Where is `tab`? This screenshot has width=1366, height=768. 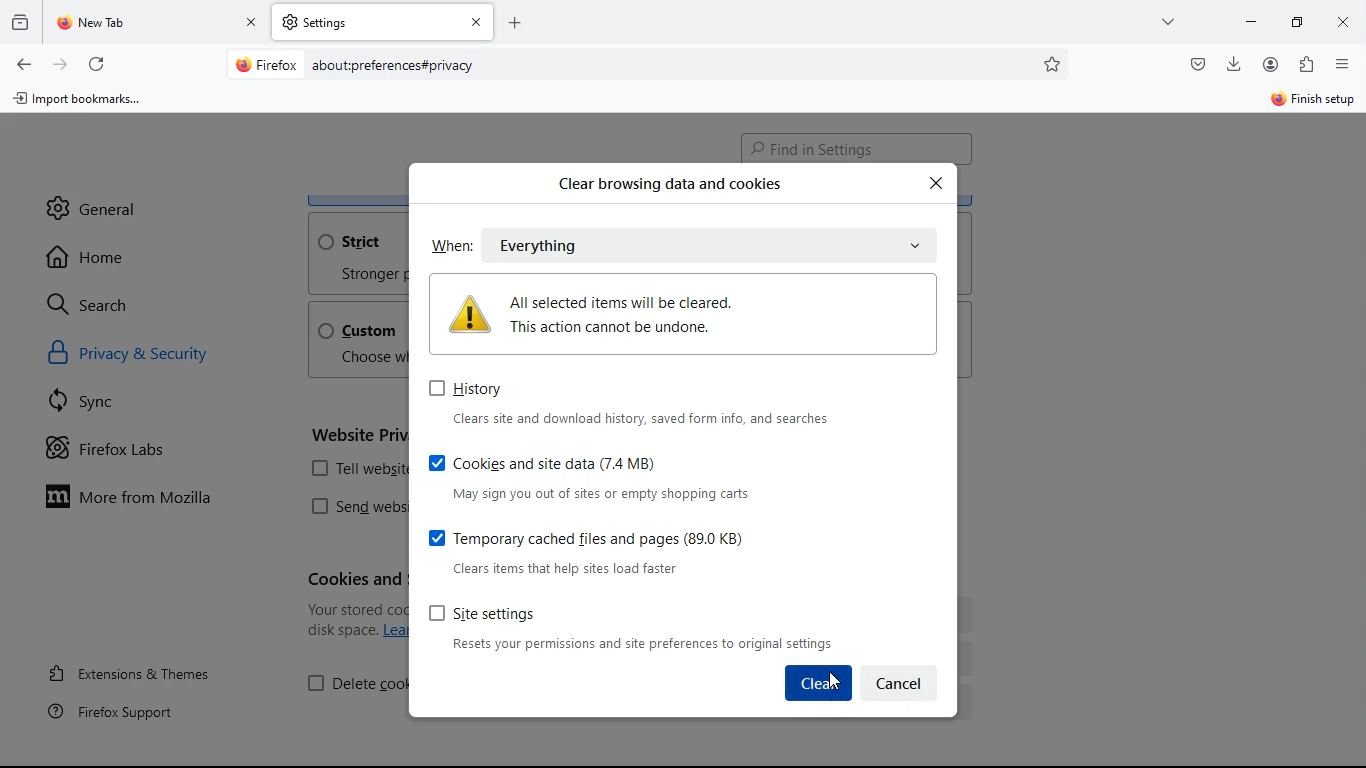 tab is located at coordinates (383, 22).